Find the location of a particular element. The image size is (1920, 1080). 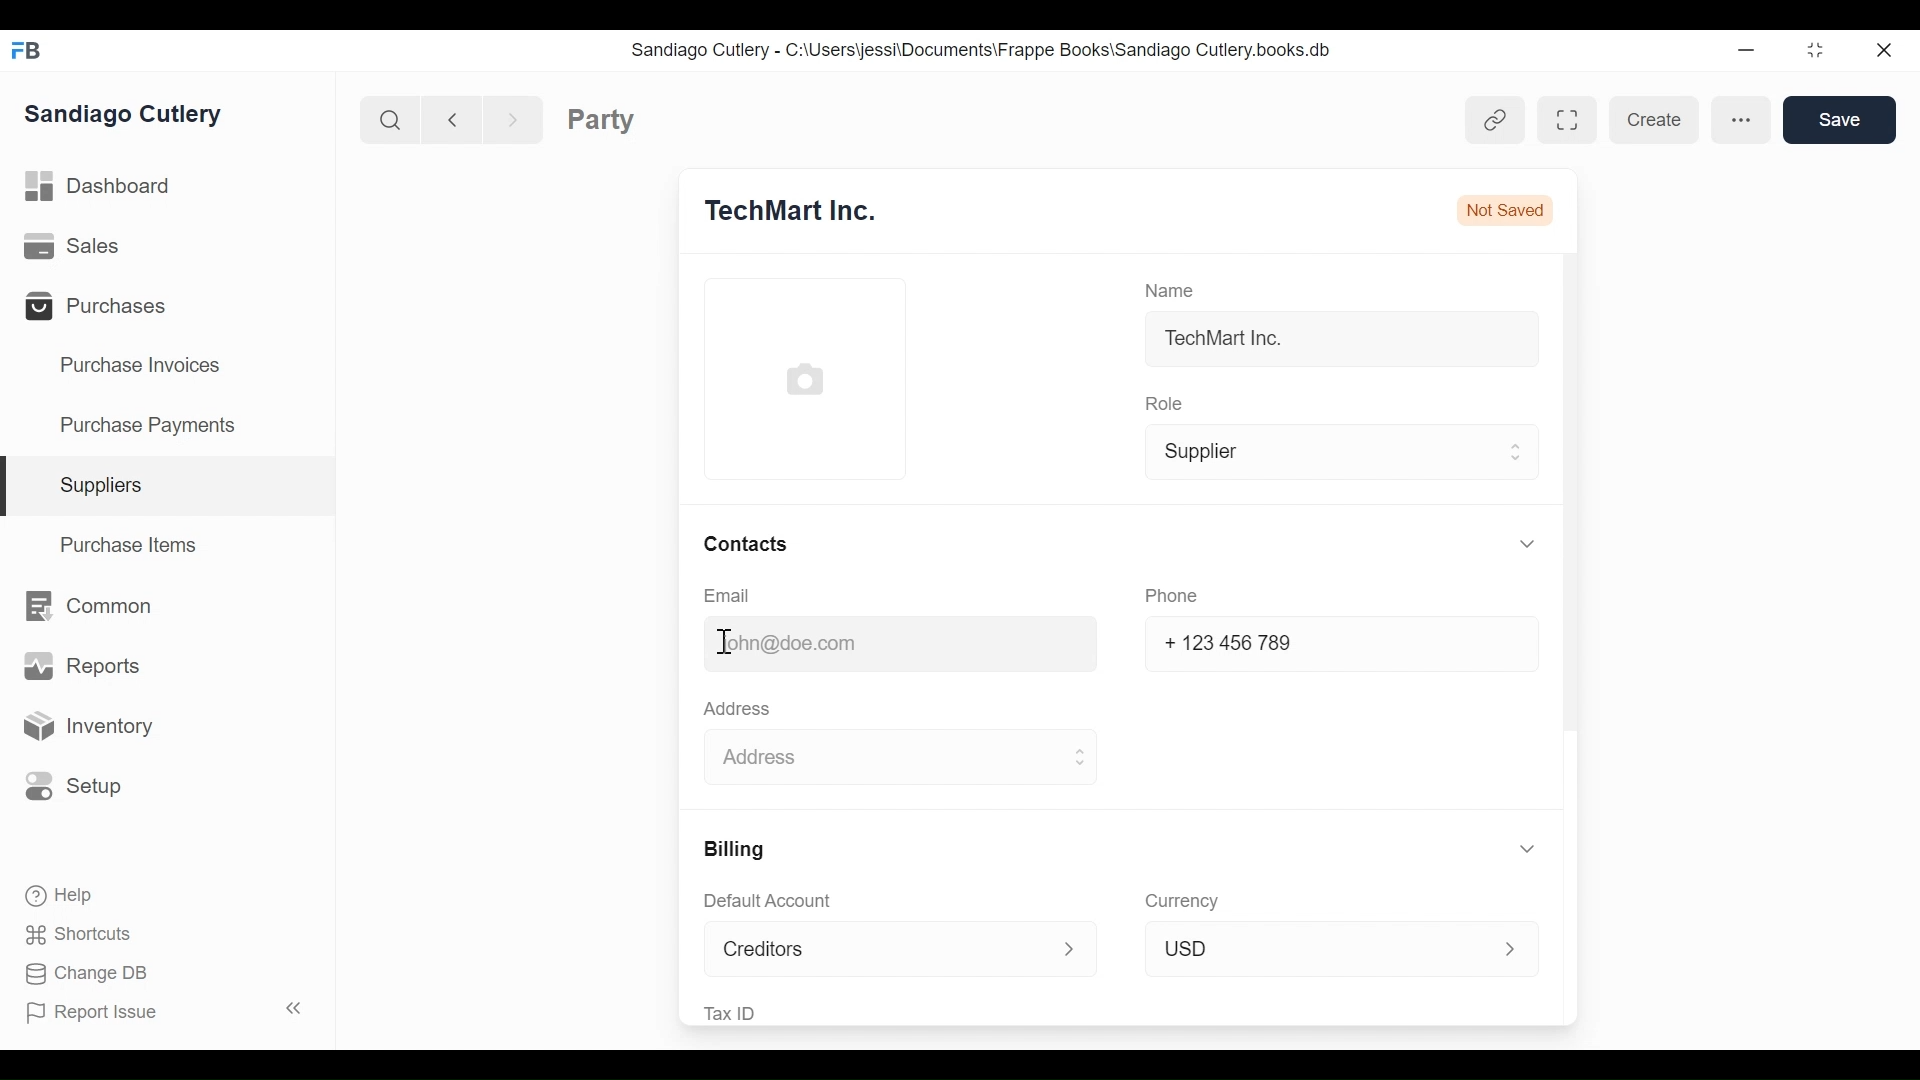

Supplier is located at coordinates (1336, 453).